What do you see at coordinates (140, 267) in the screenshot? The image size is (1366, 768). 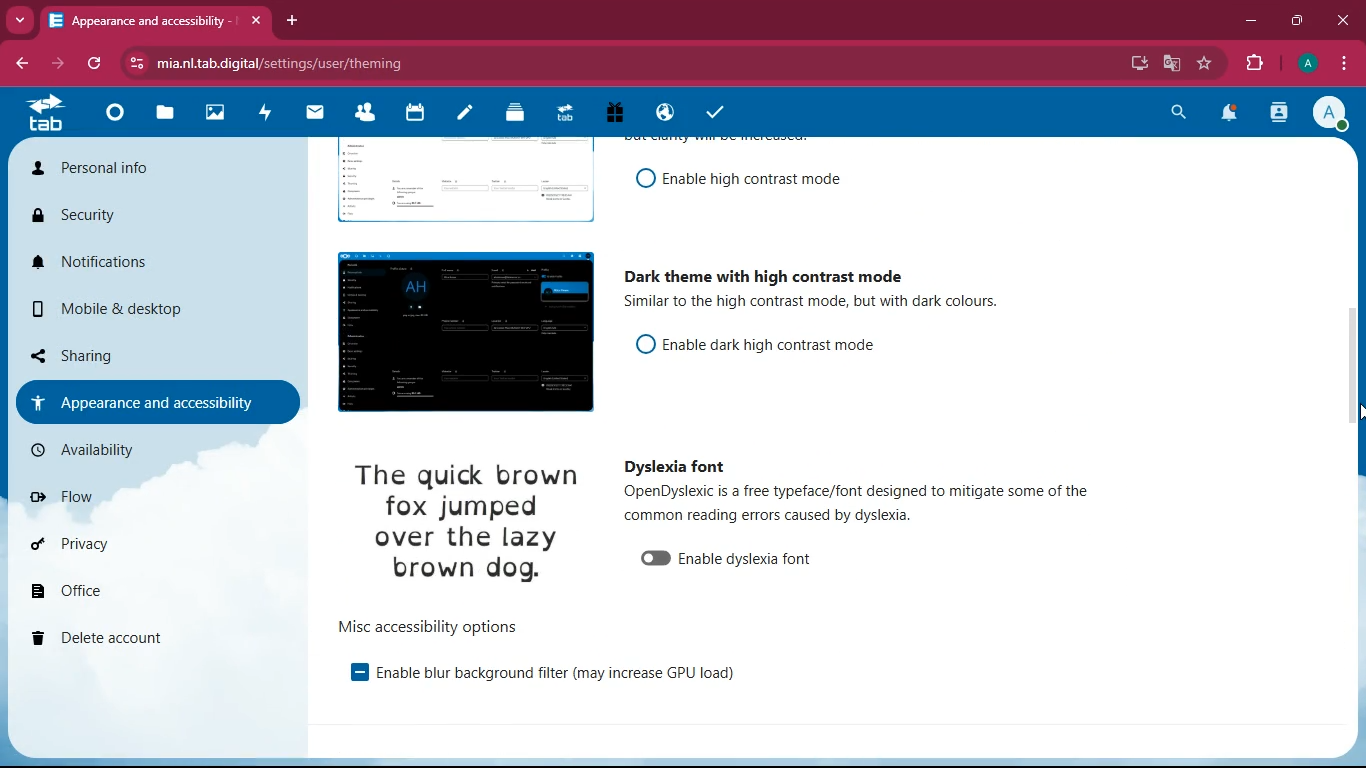 I see `notifications` at bounding box center [140, 267].